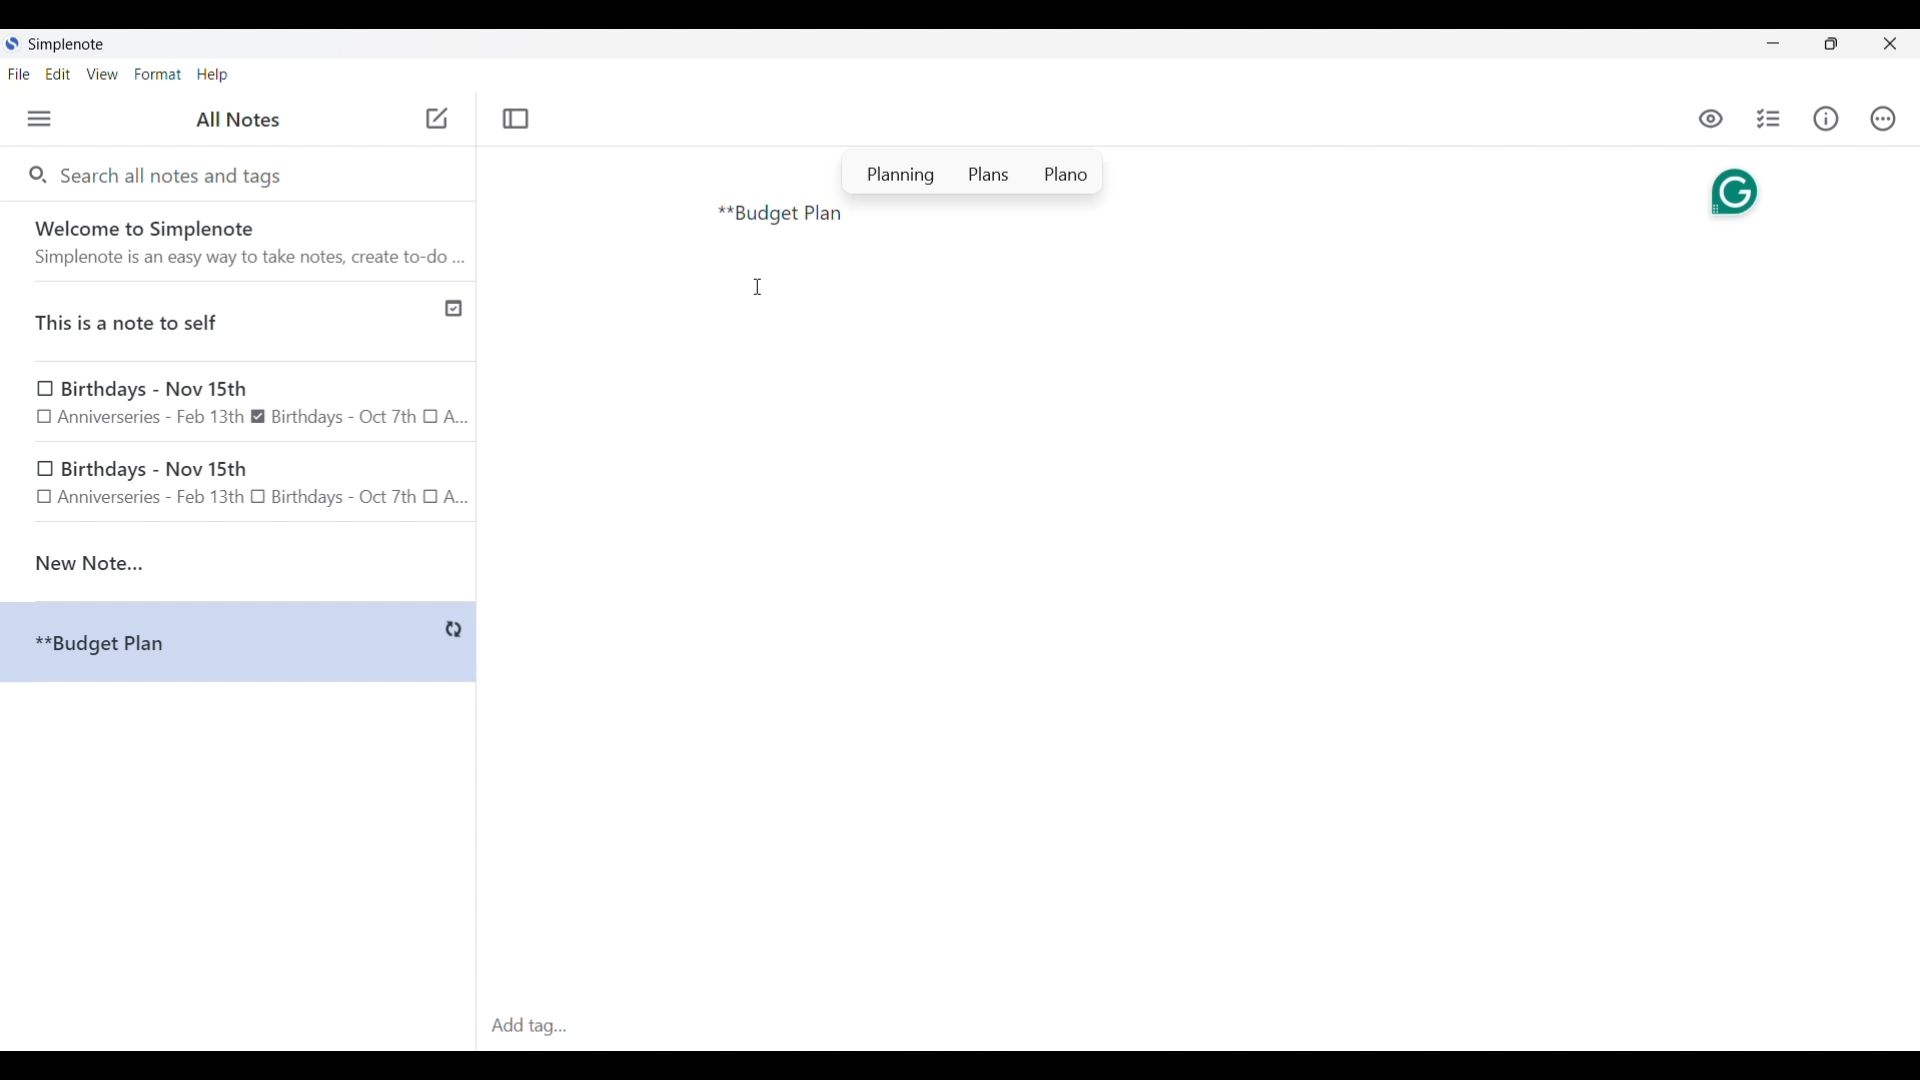  Describe the element at coordinates (437, 118) in the screenshot. I see `Click to add new note` at that location.